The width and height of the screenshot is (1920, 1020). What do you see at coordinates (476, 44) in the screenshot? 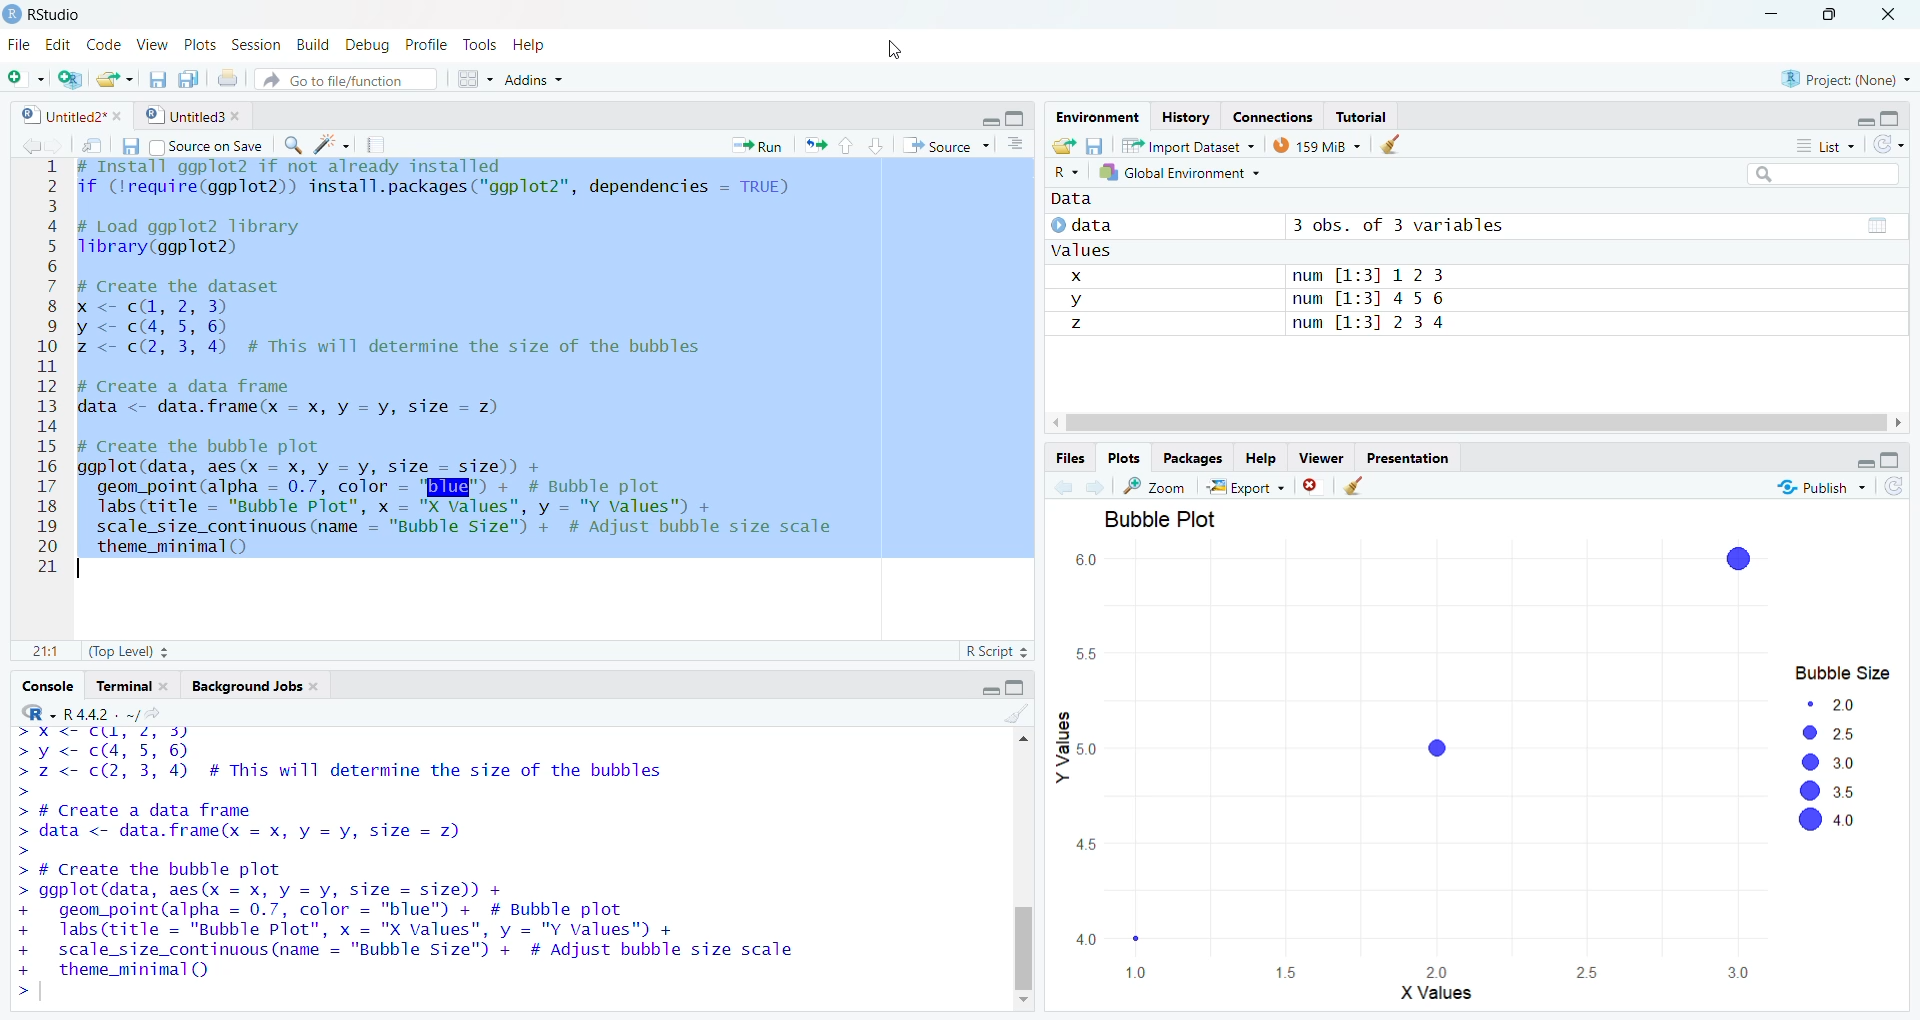
I see `Tools` at bounding box center [476, 44].